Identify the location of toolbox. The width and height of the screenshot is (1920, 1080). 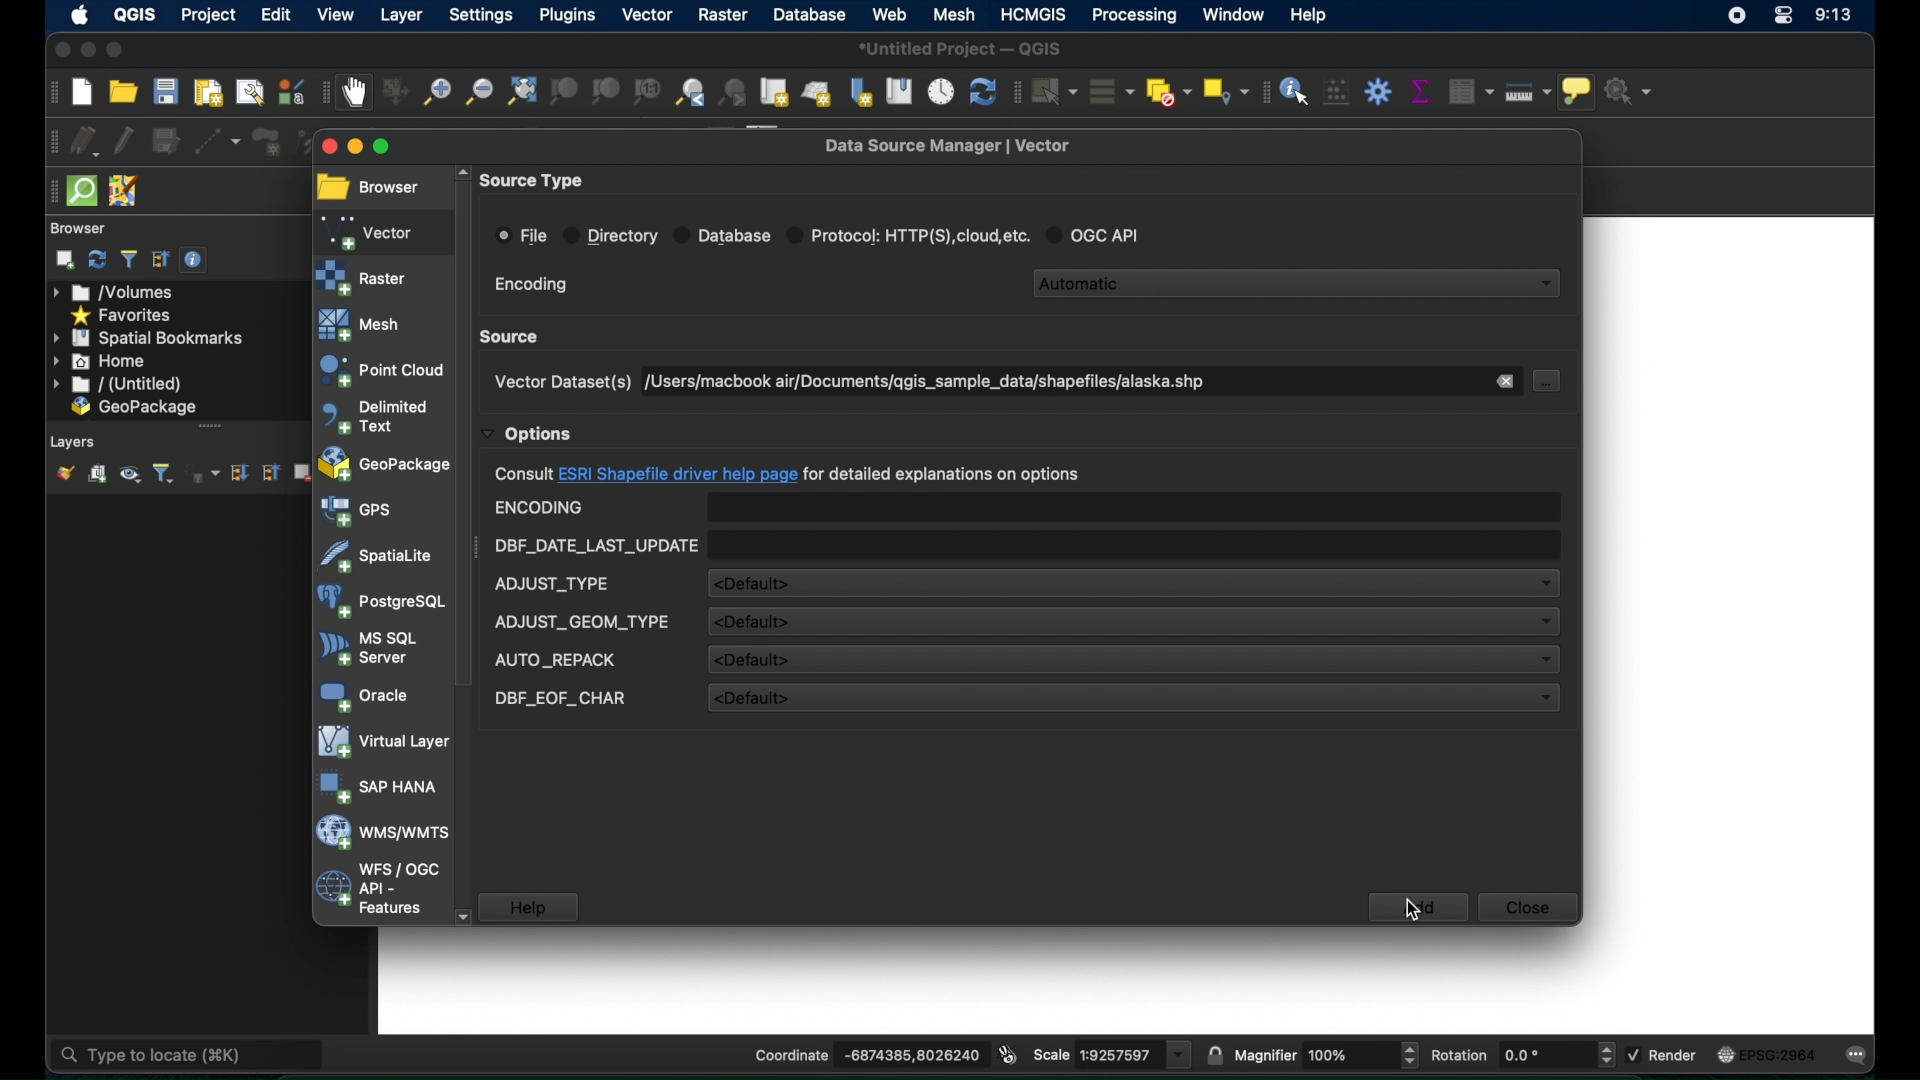
(1378, 89).